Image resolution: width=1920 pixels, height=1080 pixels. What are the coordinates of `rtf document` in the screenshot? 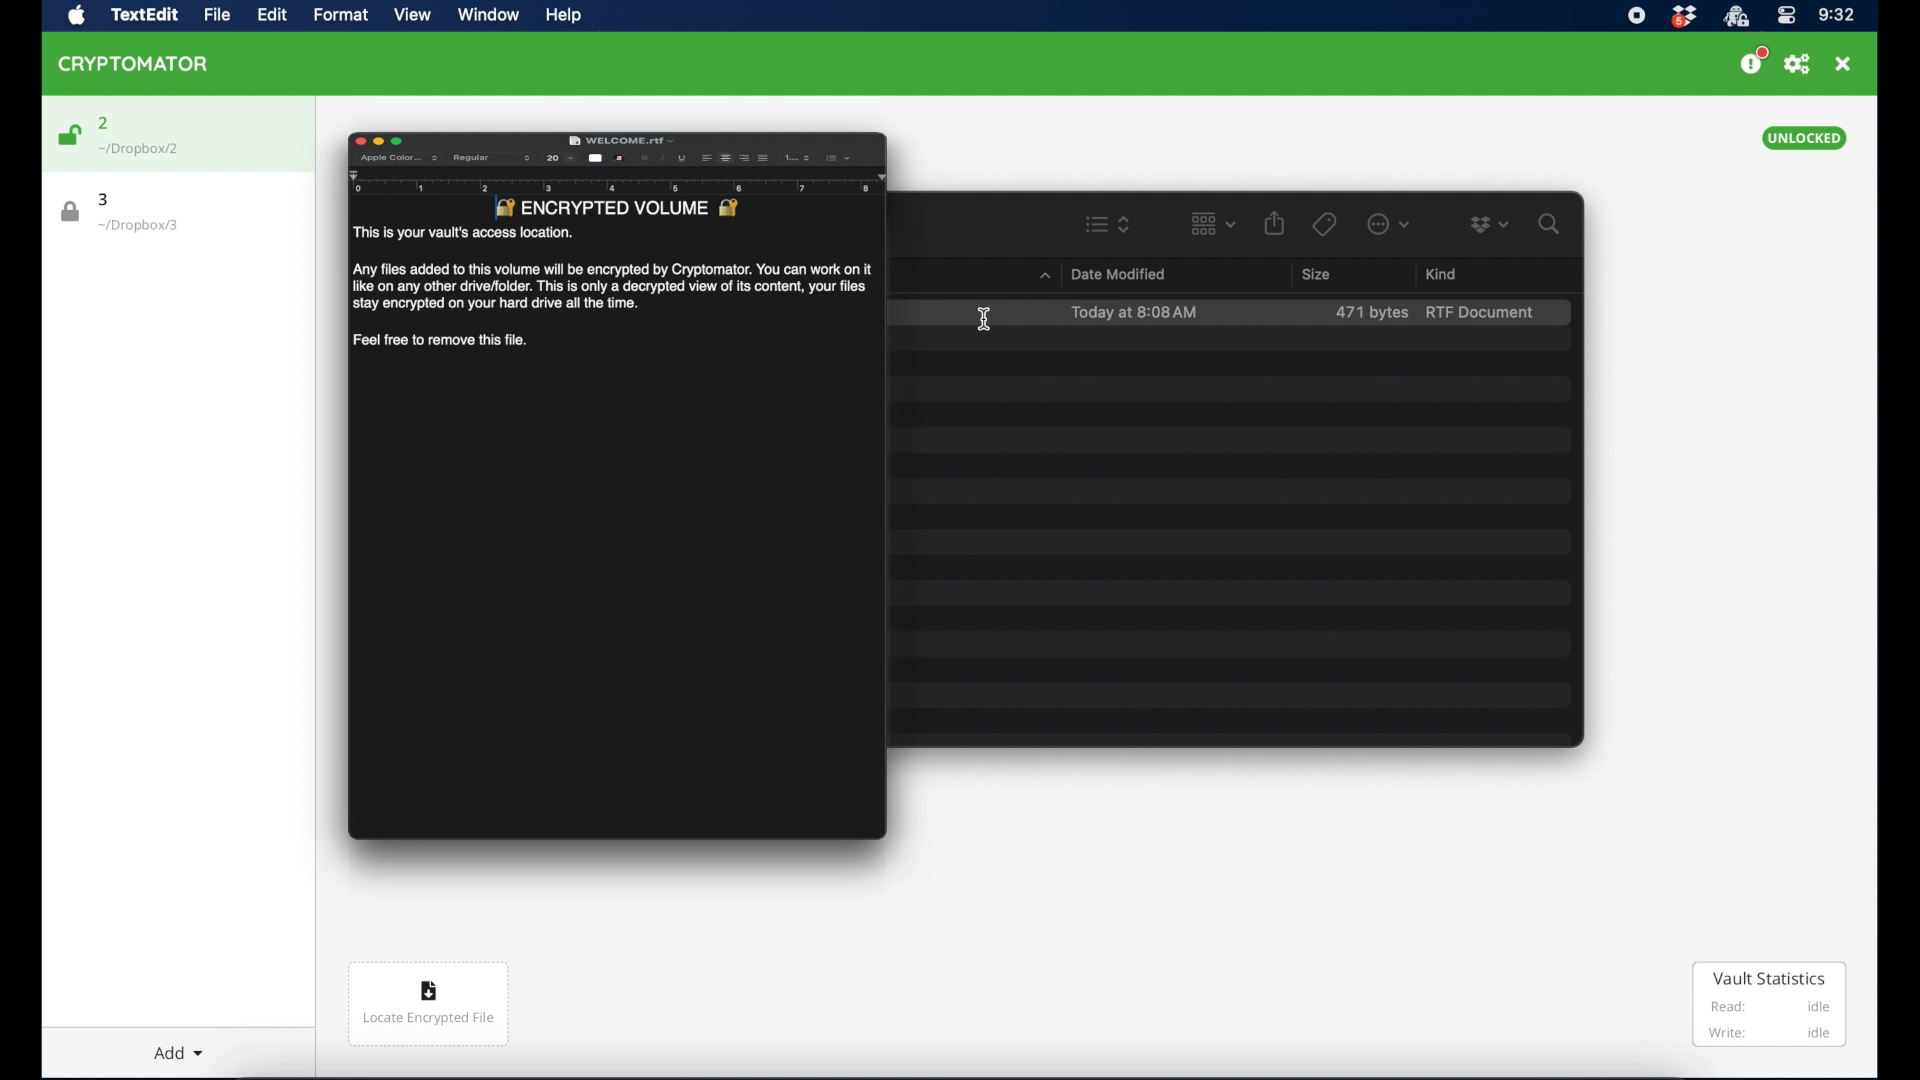 It's located at (1481, 312).